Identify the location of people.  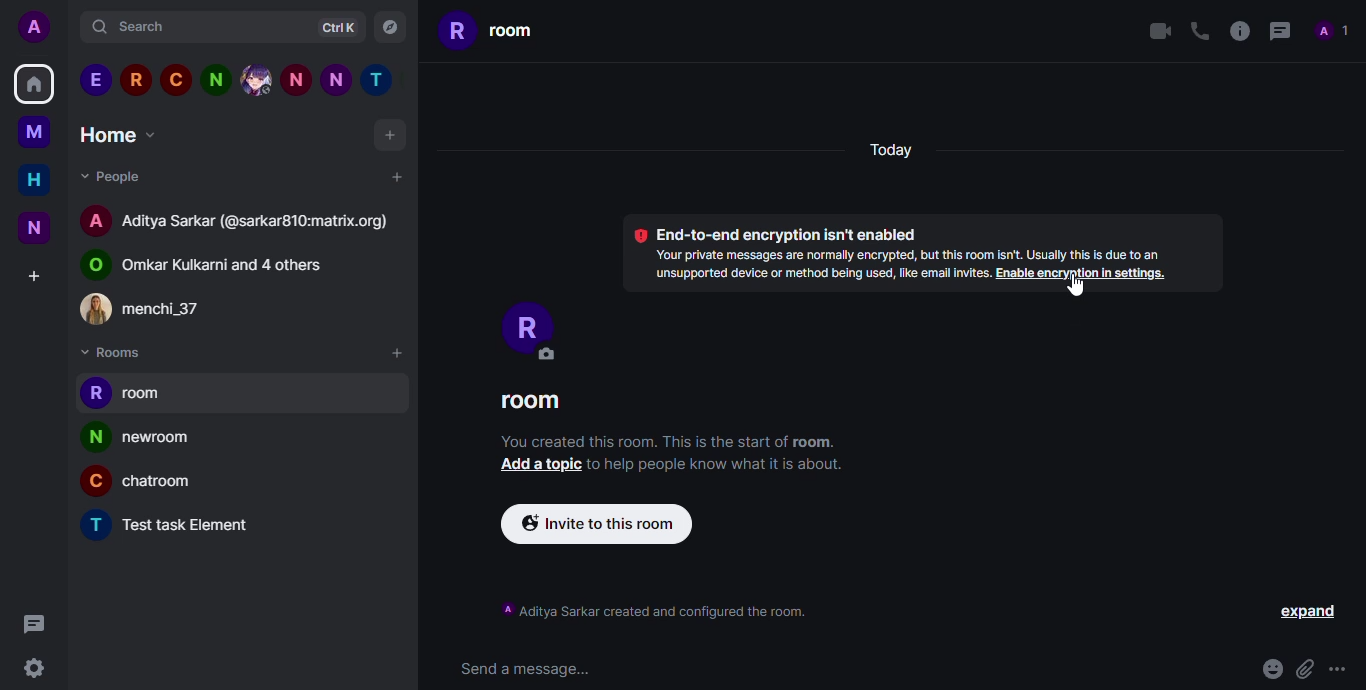
(258, 224).